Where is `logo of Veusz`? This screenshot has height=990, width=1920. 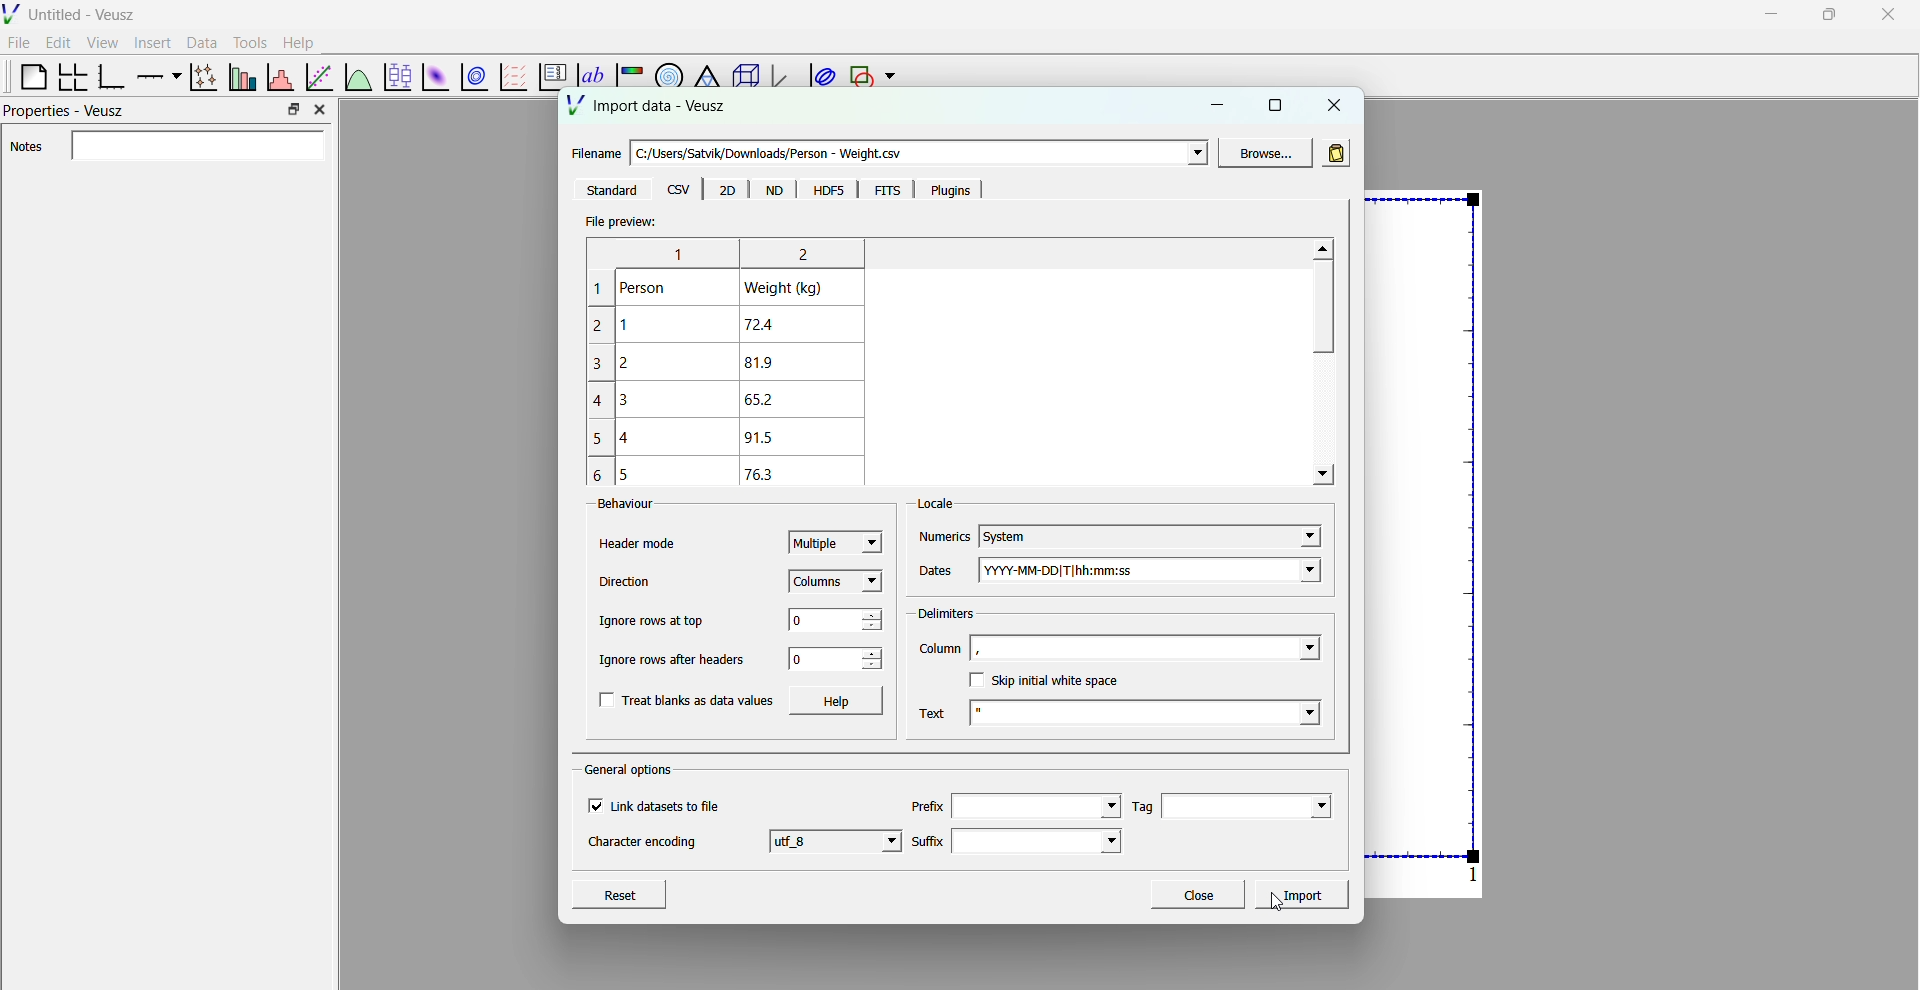
logo of Veusz is located at coordinates (12, 13).